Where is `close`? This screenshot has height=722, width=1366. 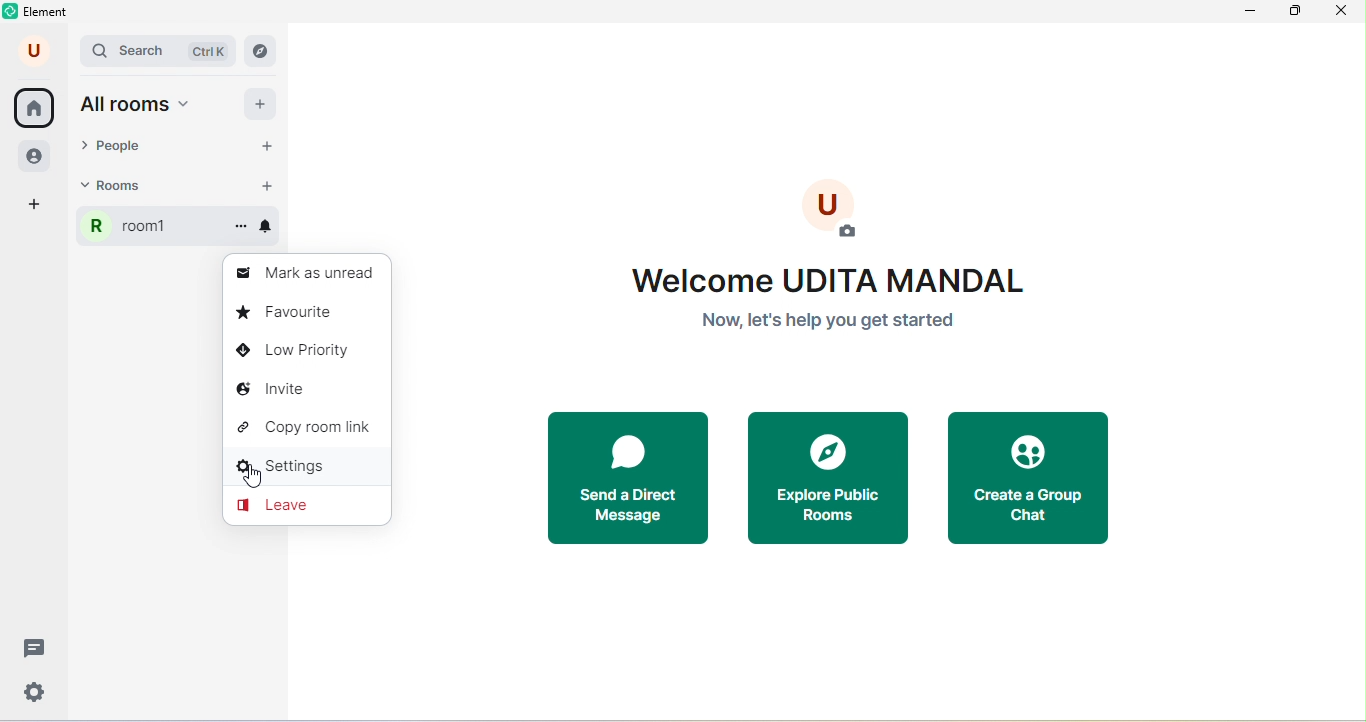 close is located at coordinates (1346, 14).